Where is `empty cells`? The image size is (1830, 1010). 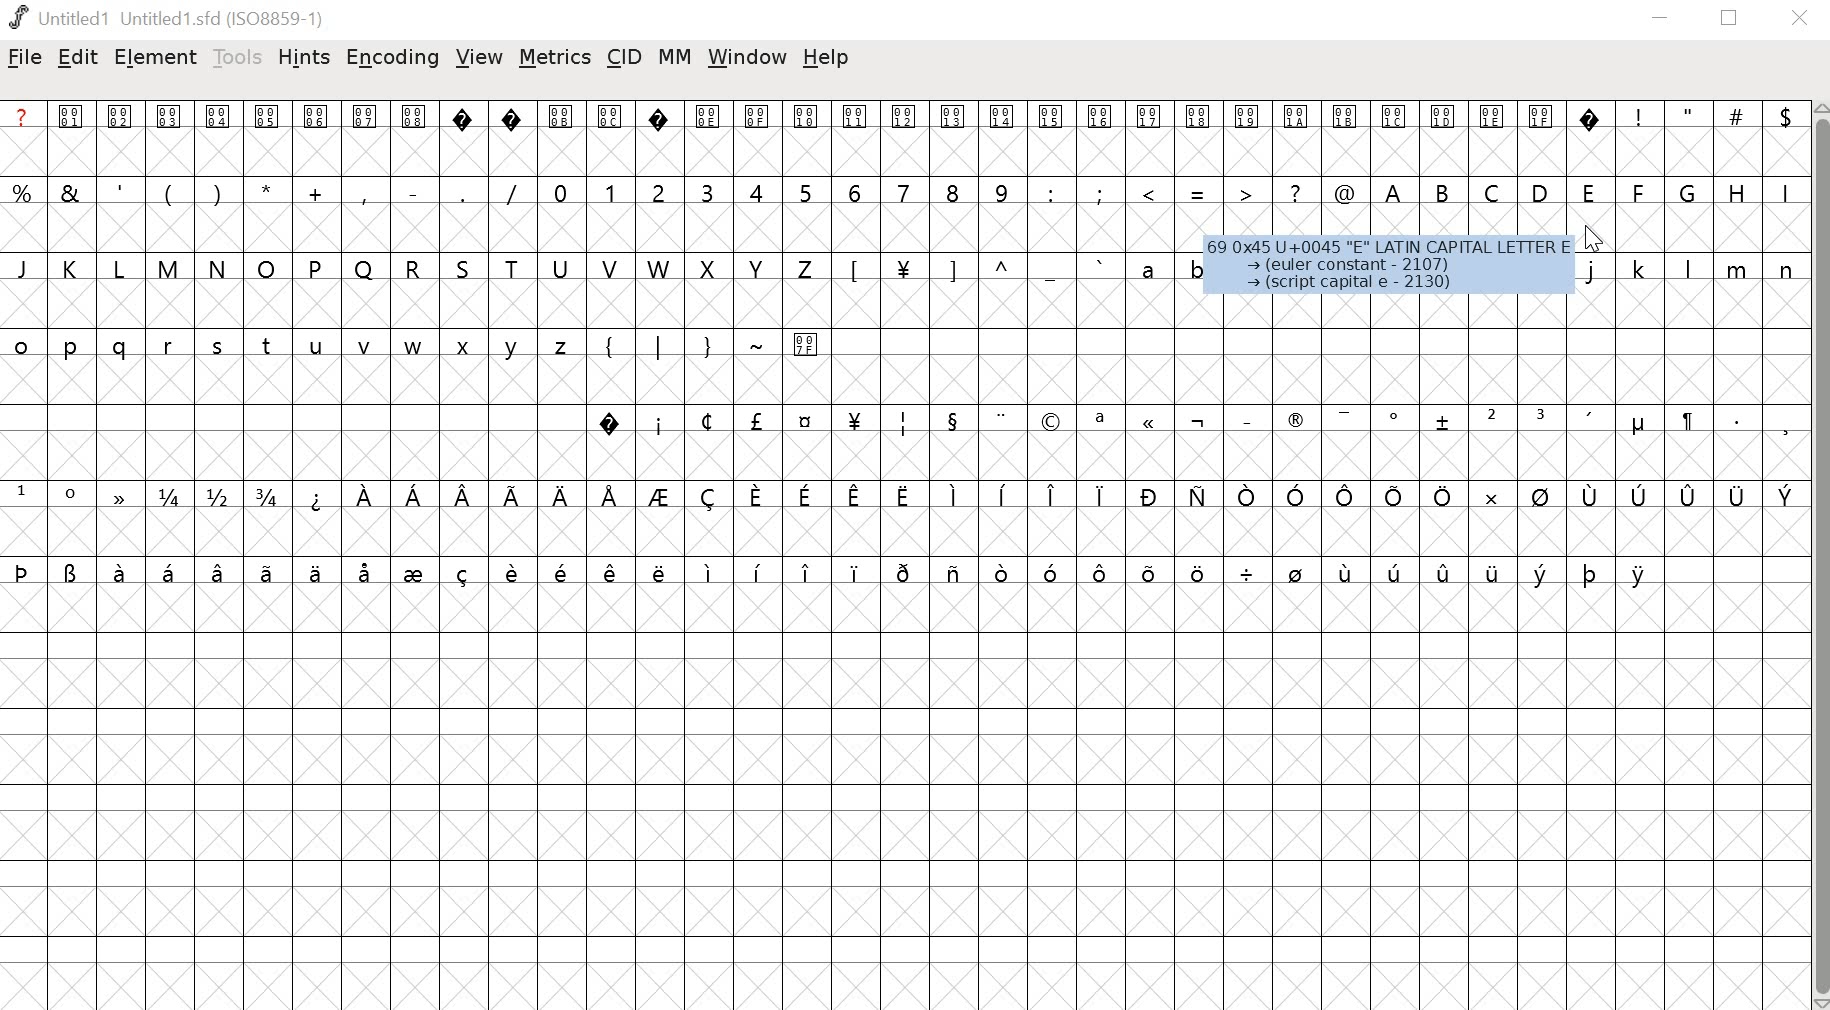
empty cells is located at coordinates (1735, 784).